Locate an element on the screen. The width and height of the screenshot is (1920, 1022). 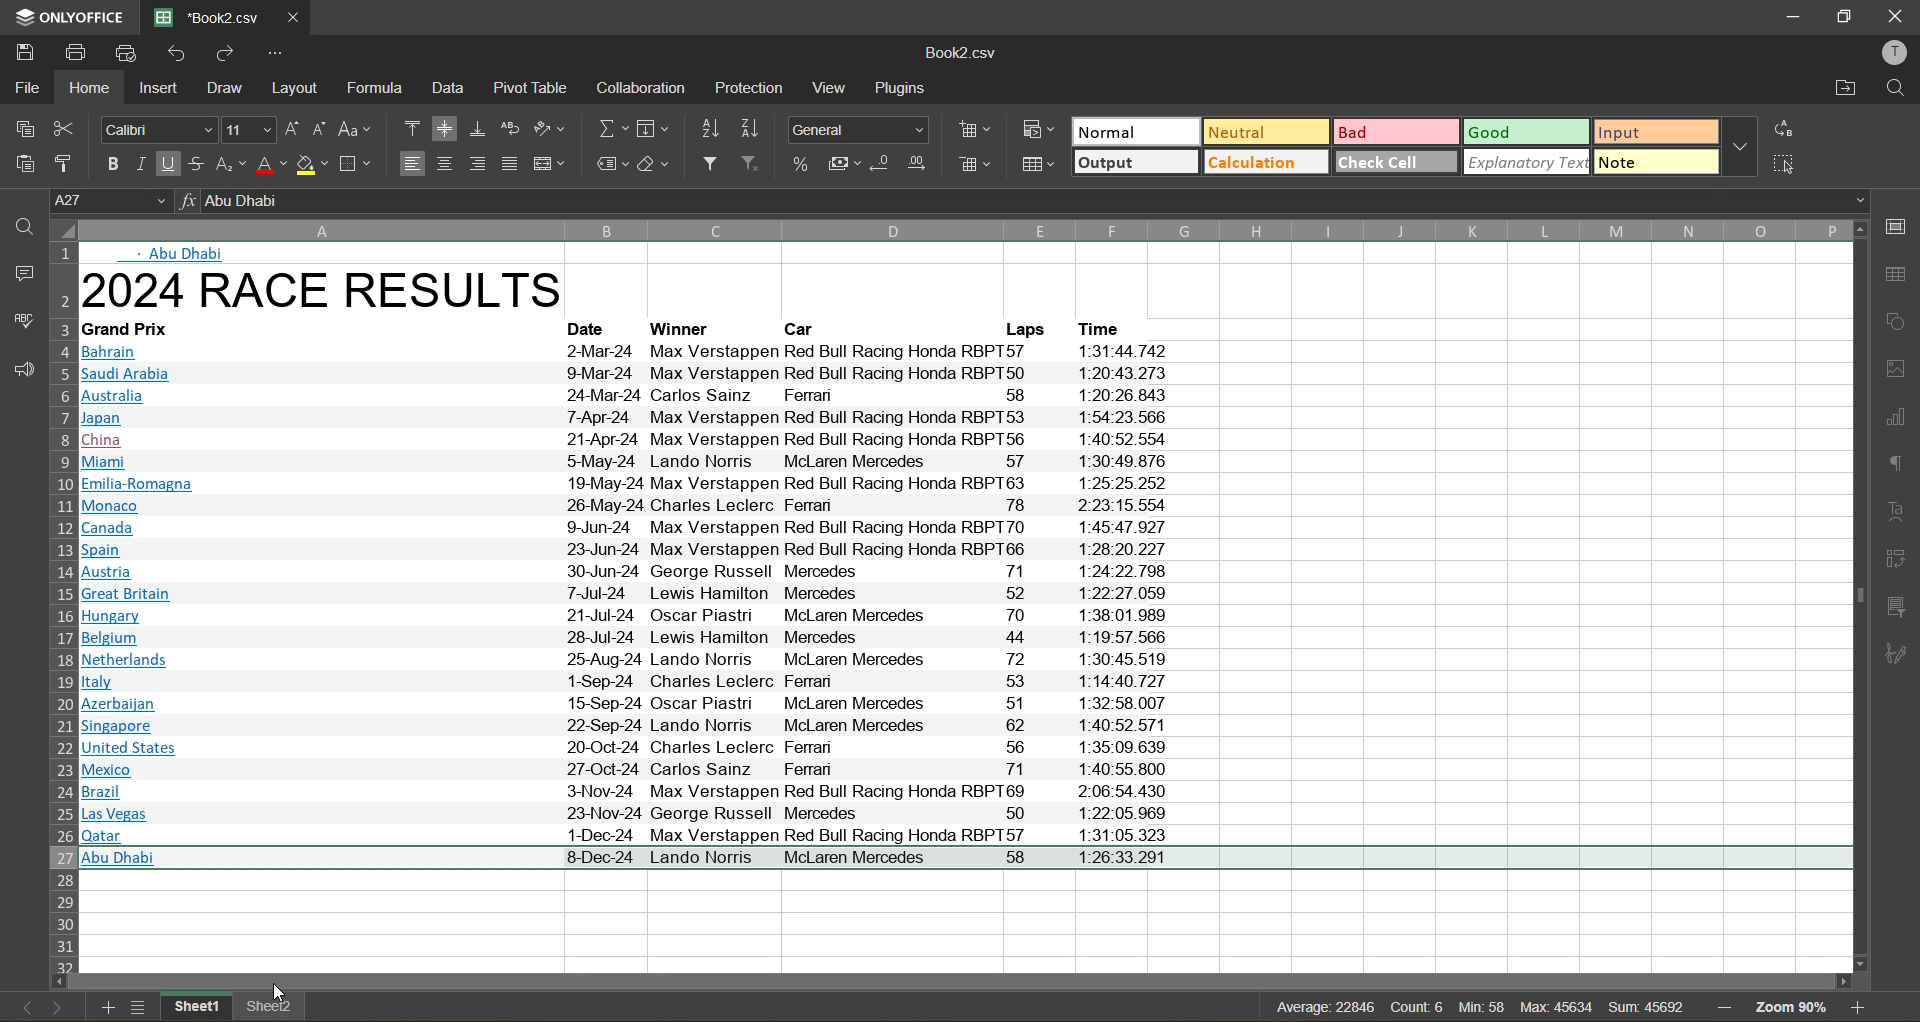
options is located at coordinates (276, 54).